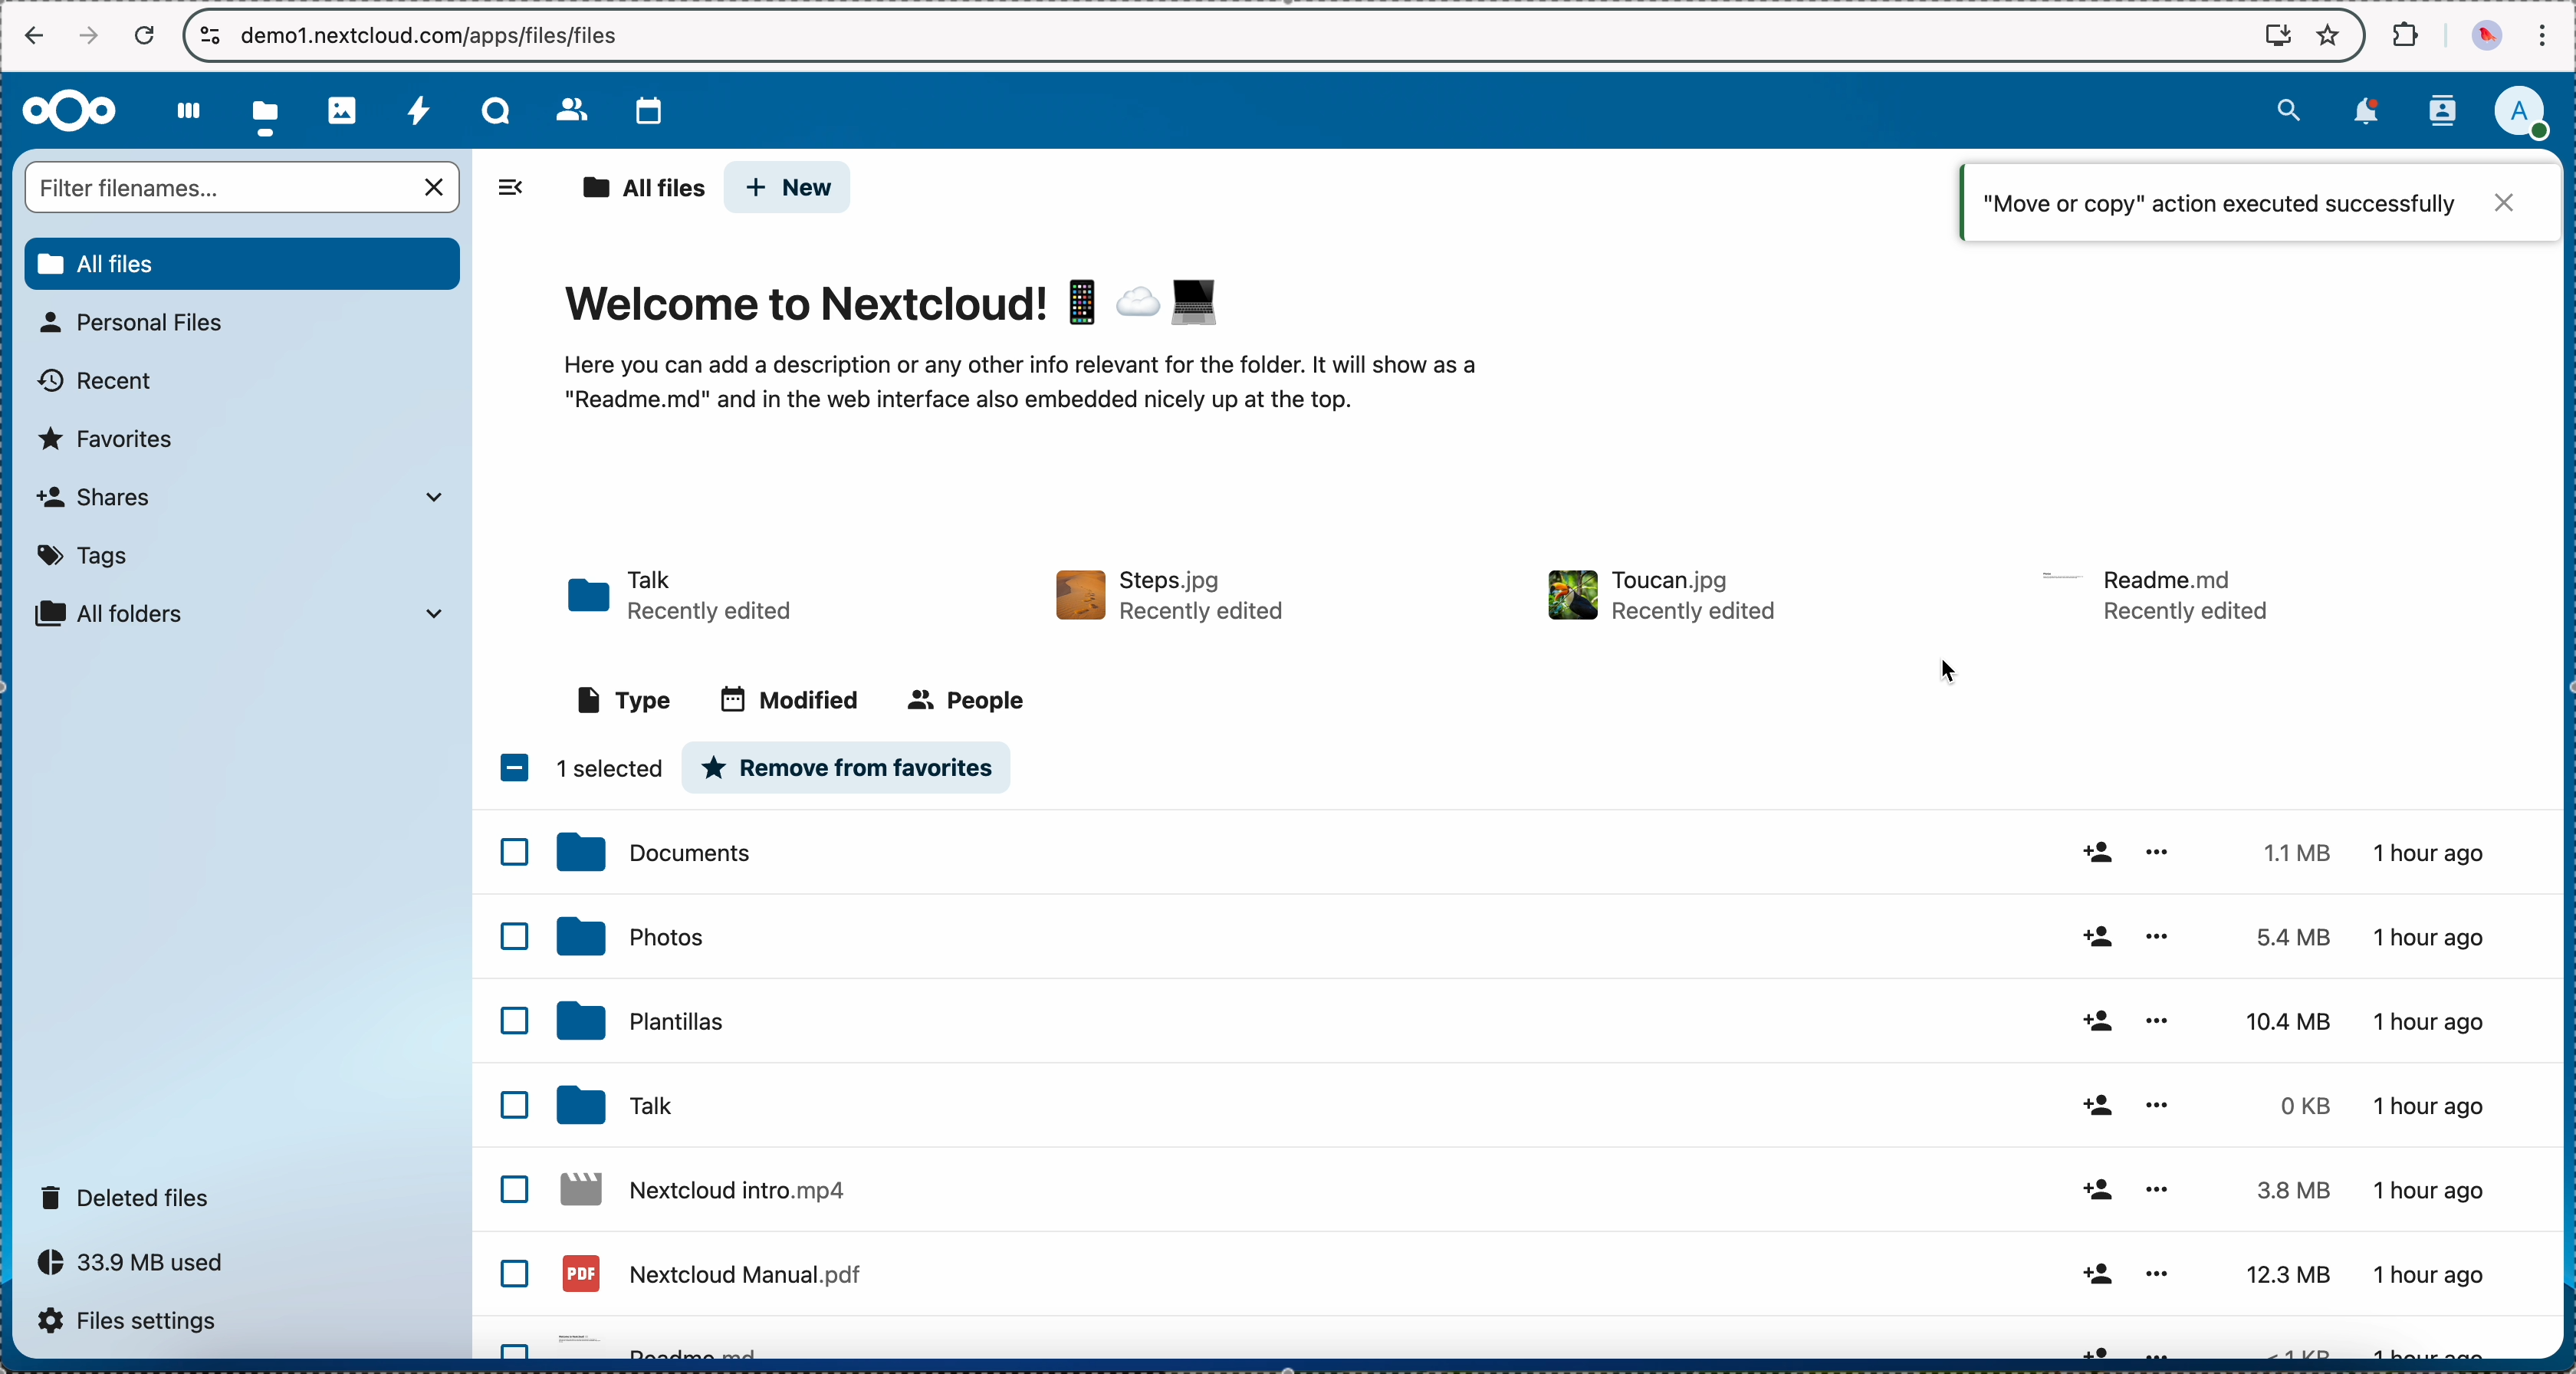 This screenshot has width=2576, height=1374. What do you see at coordinates (1526, 1019) in the screenshot?
I see `templates` at bounding box center [1526, 1019].